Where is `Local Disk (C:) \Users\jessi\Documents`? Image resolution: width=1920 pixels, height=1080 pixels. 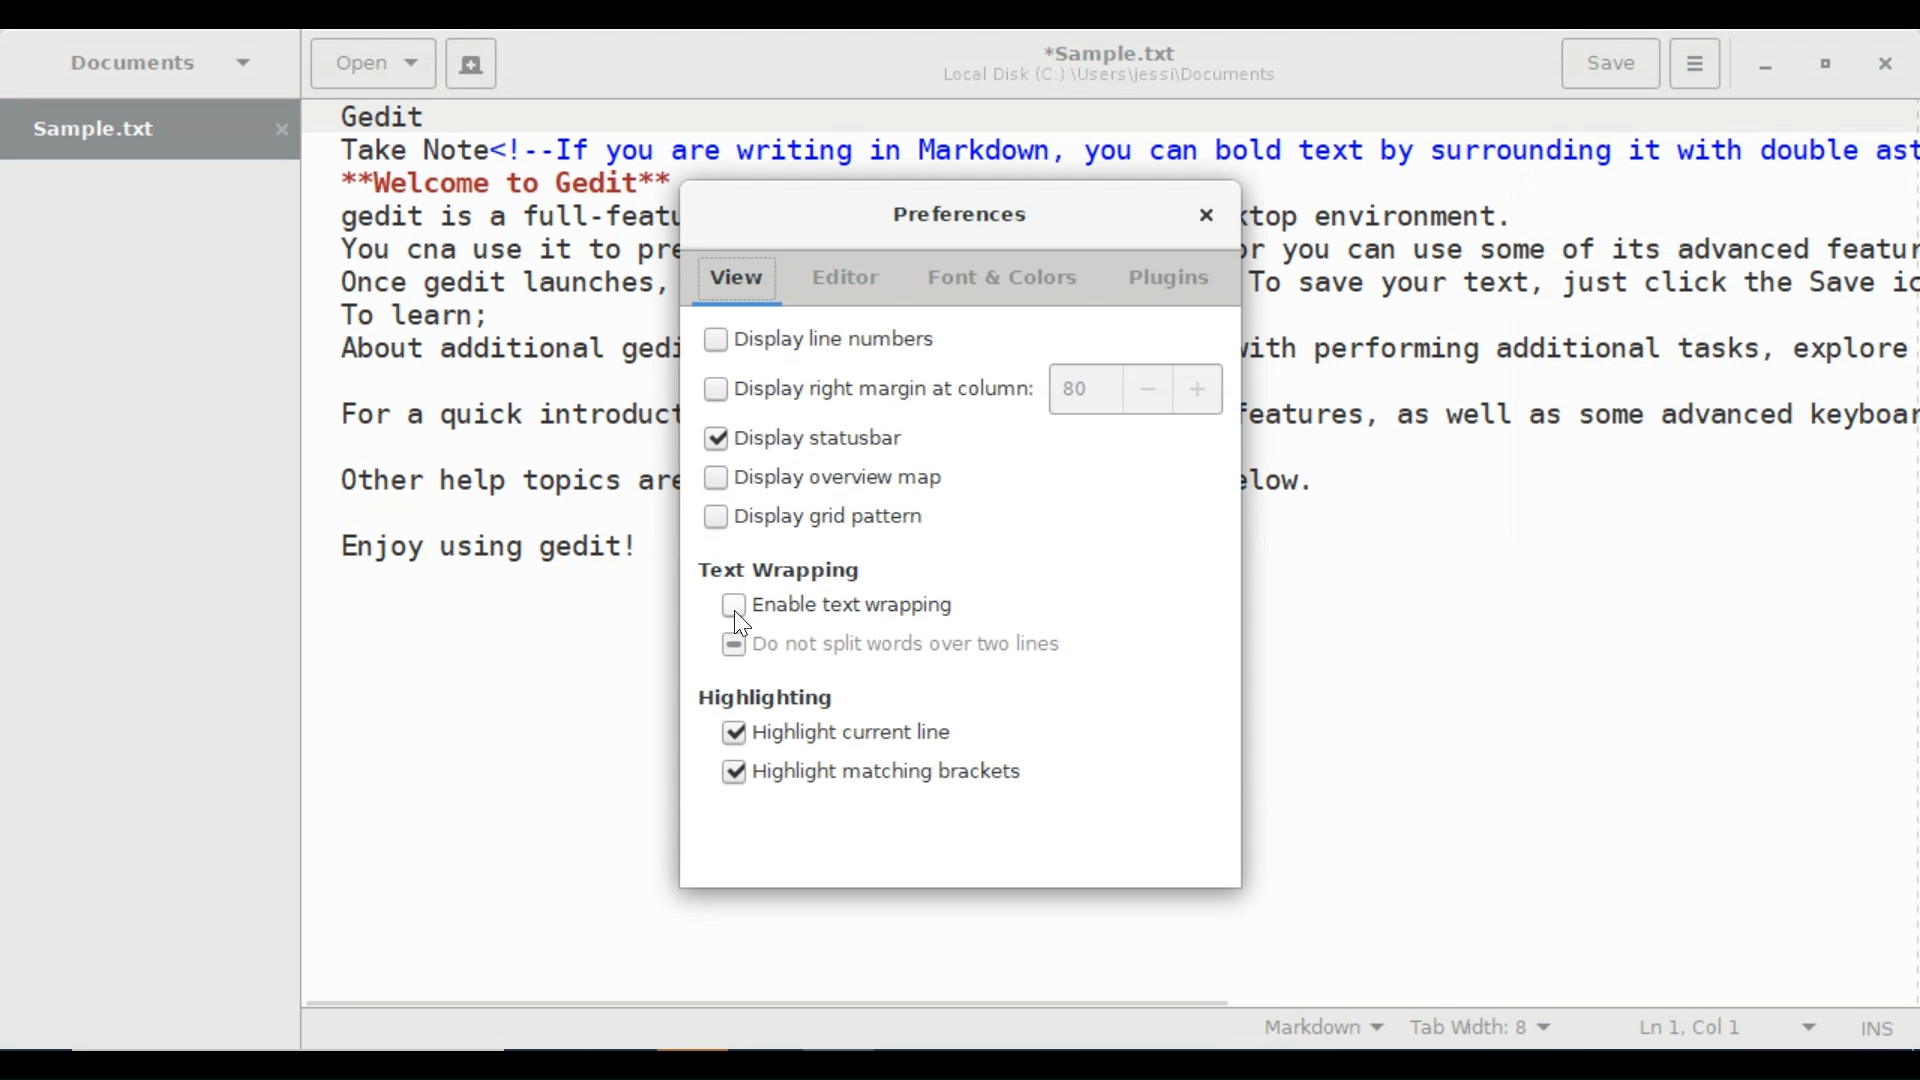 Local Disk (C:) \Users\jessi\Documents is located at coordinates (1108, 76).